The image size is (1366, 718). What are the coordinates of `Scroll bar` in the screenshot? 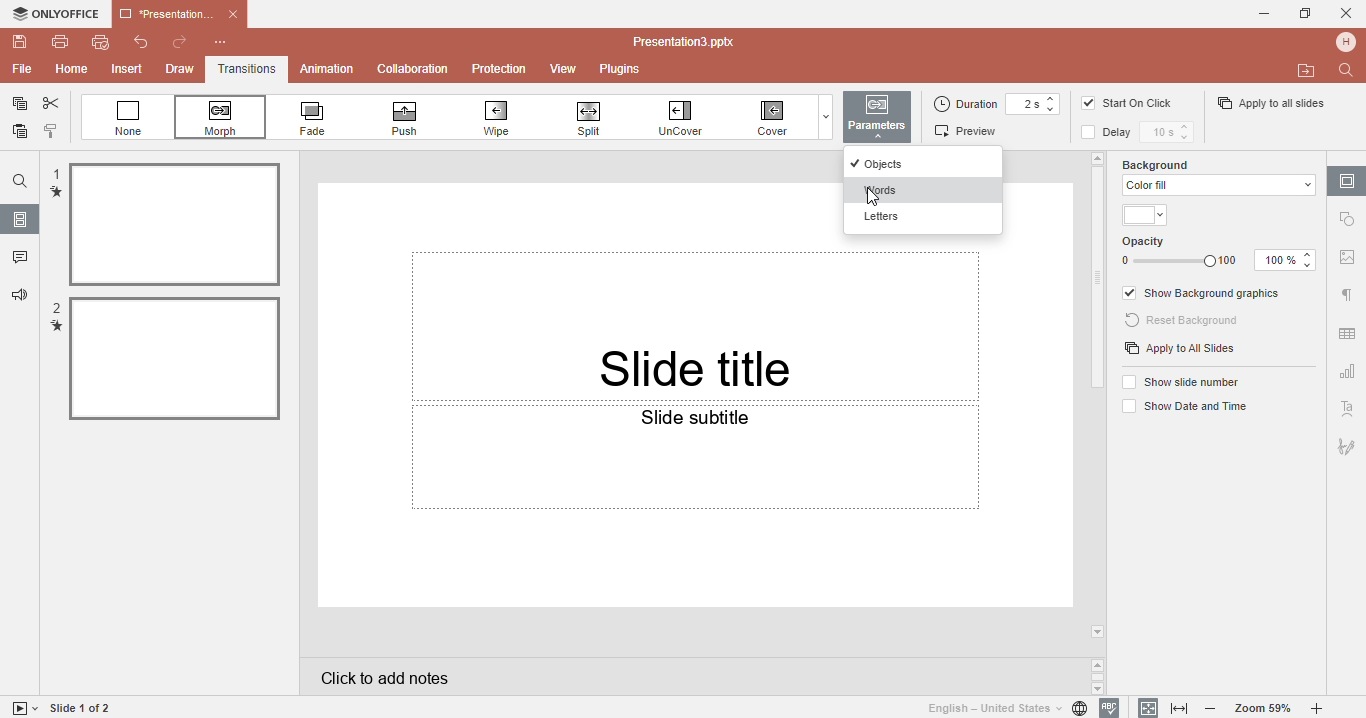 It's located at (1099, 281).